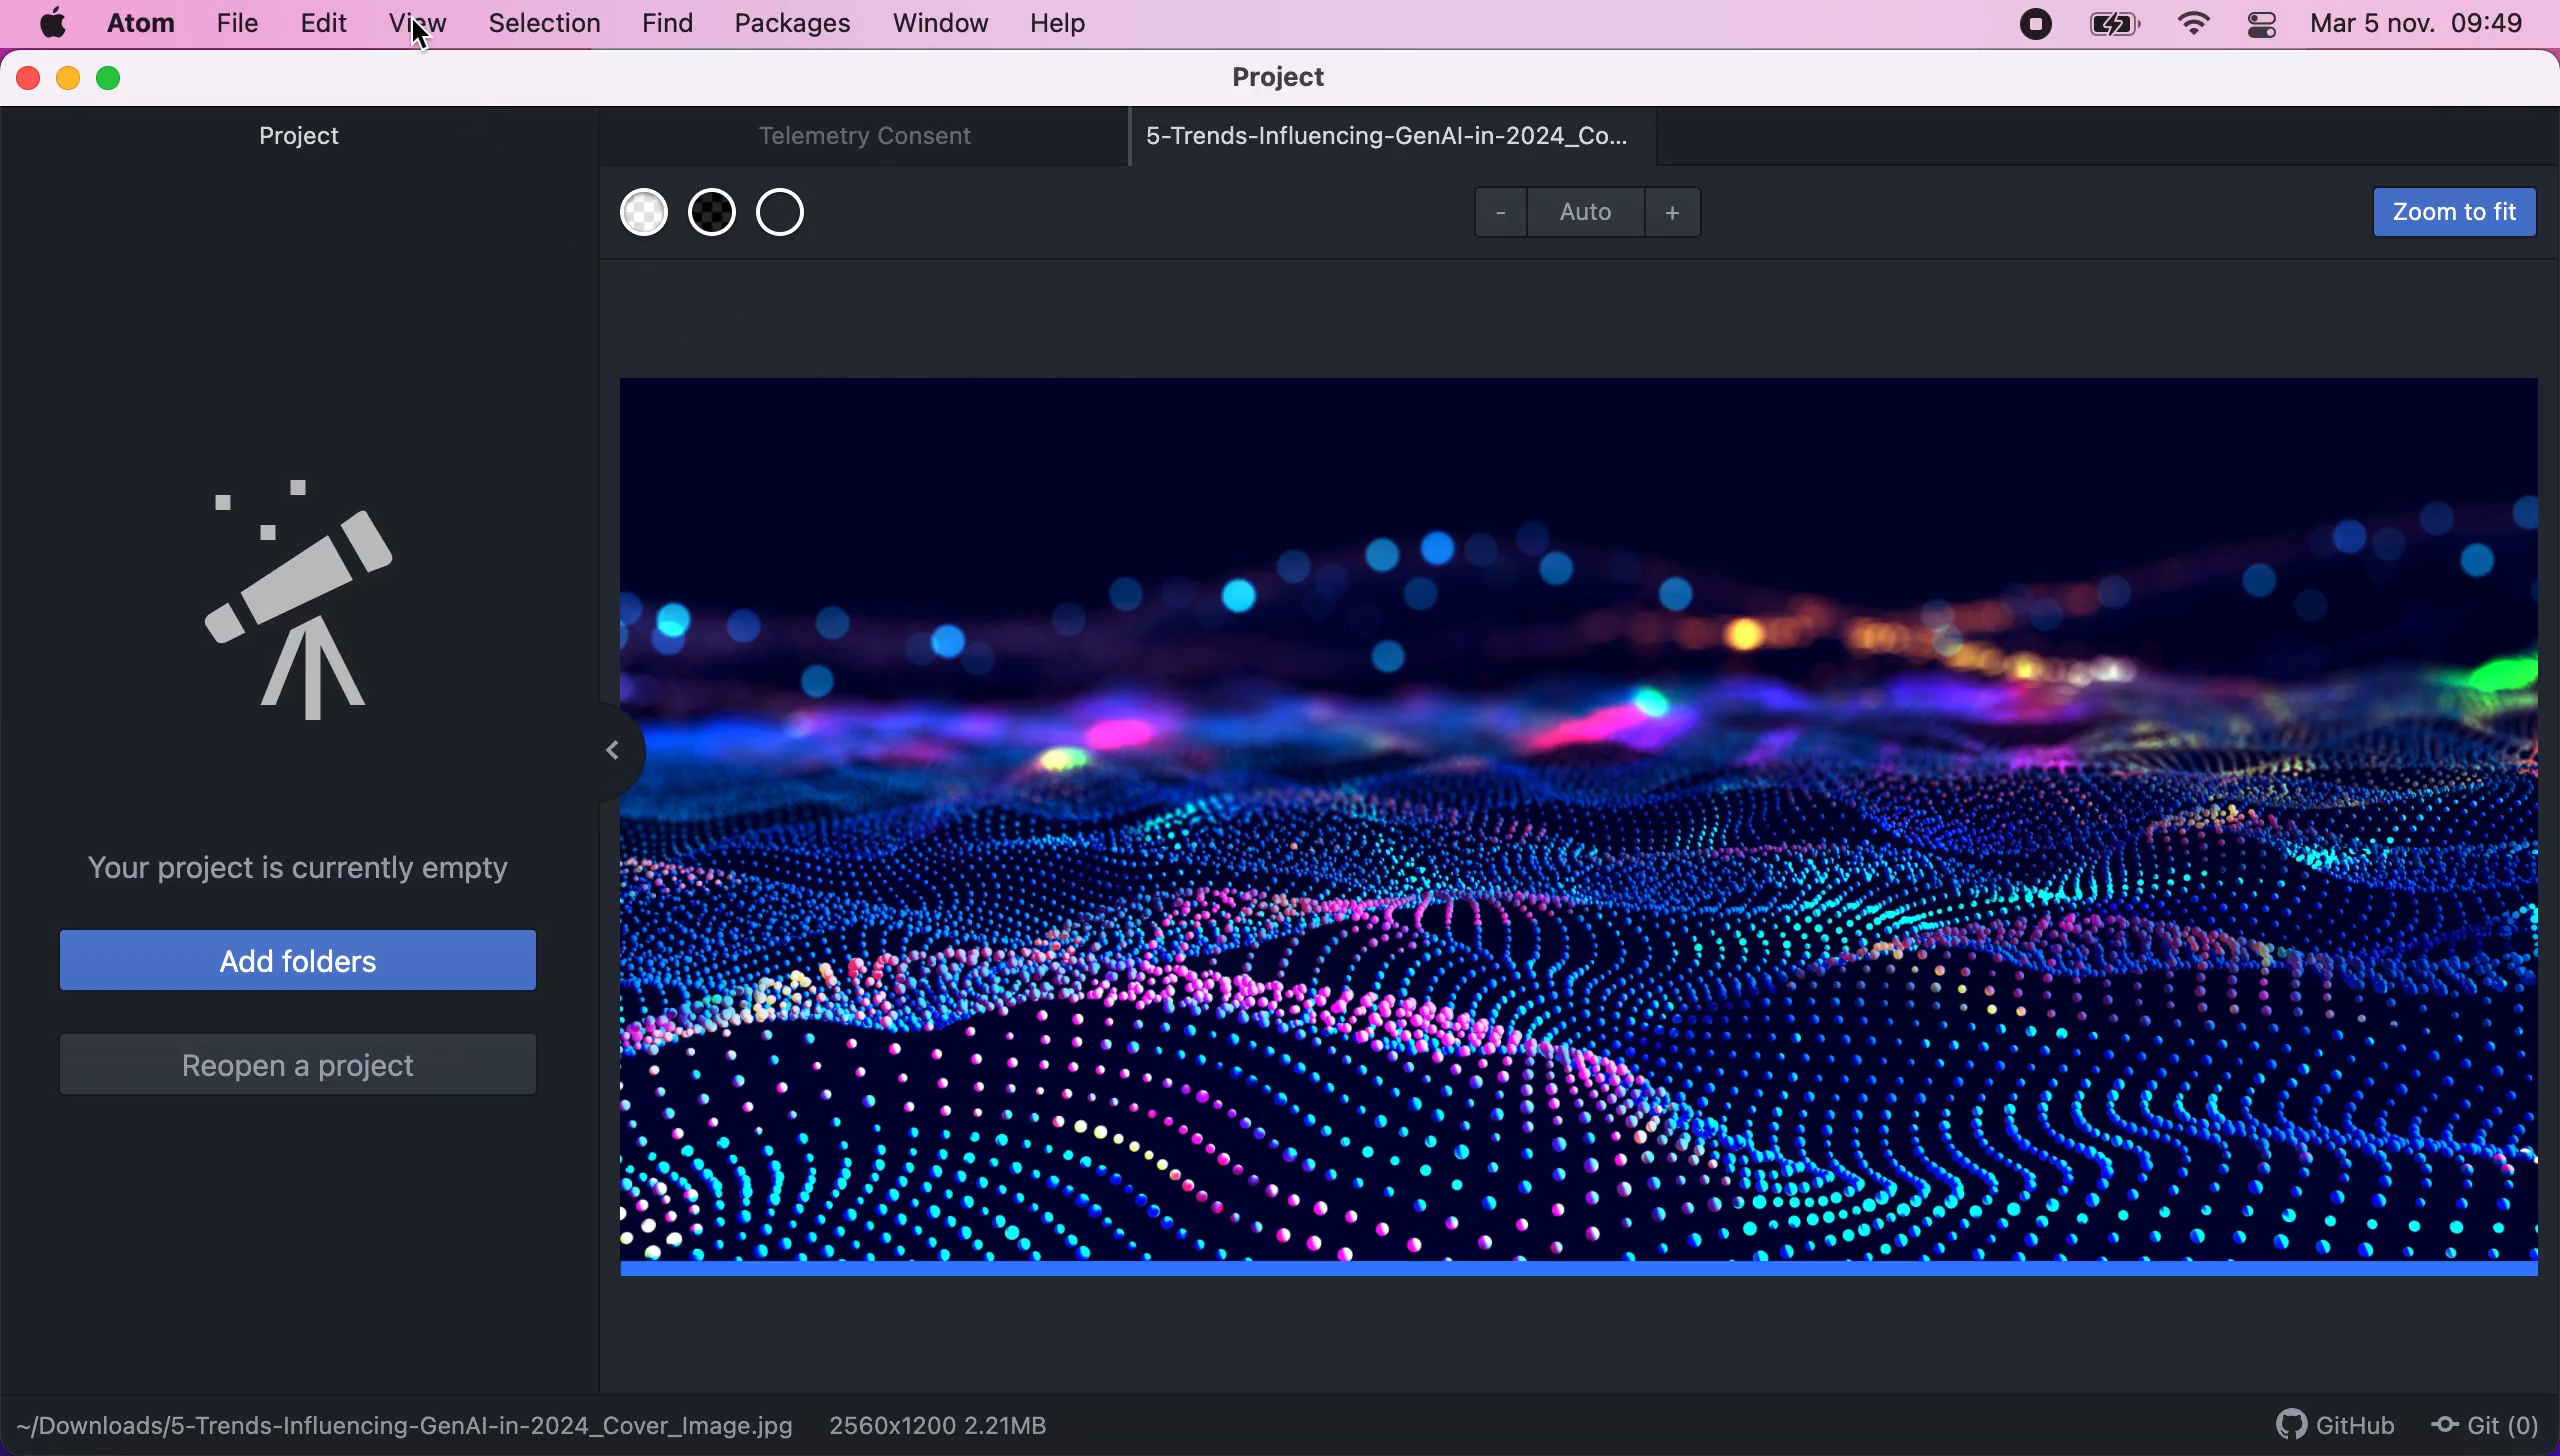 The image size is (2560, 1456). Describe the element at coordinates (2394, 1420) in the screenshot. I see `github git (0)` at that location.